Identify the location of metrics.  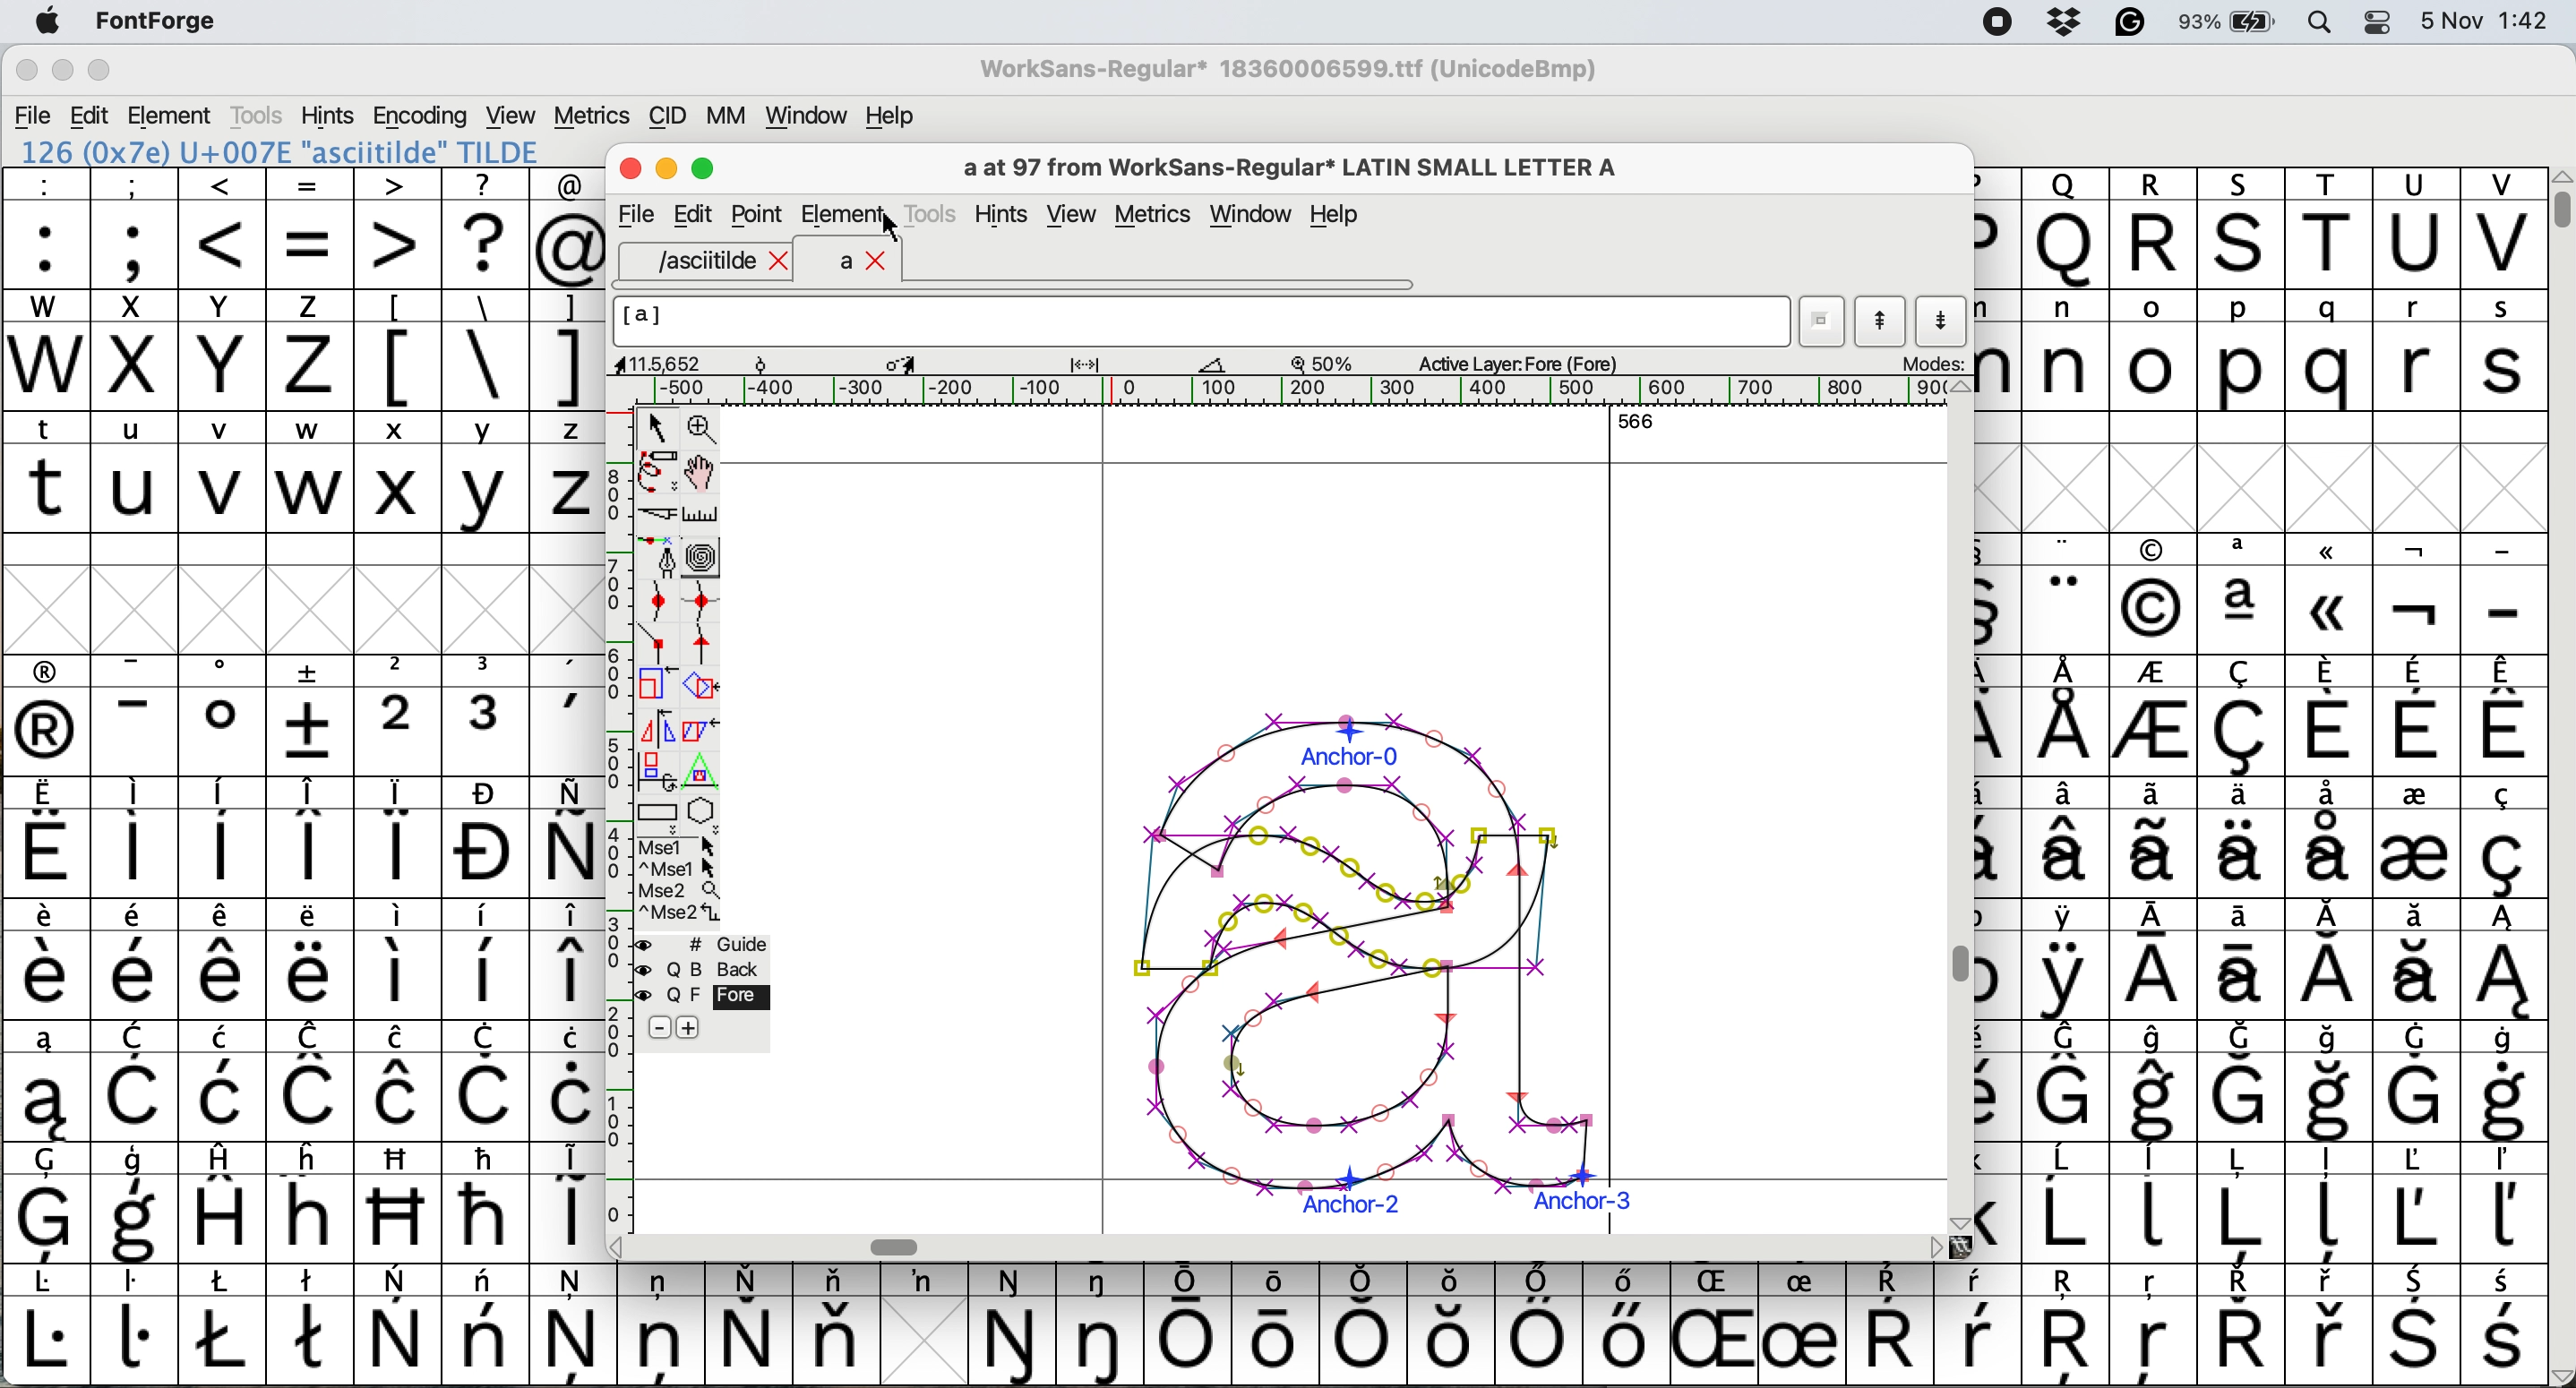
(1160, 217).